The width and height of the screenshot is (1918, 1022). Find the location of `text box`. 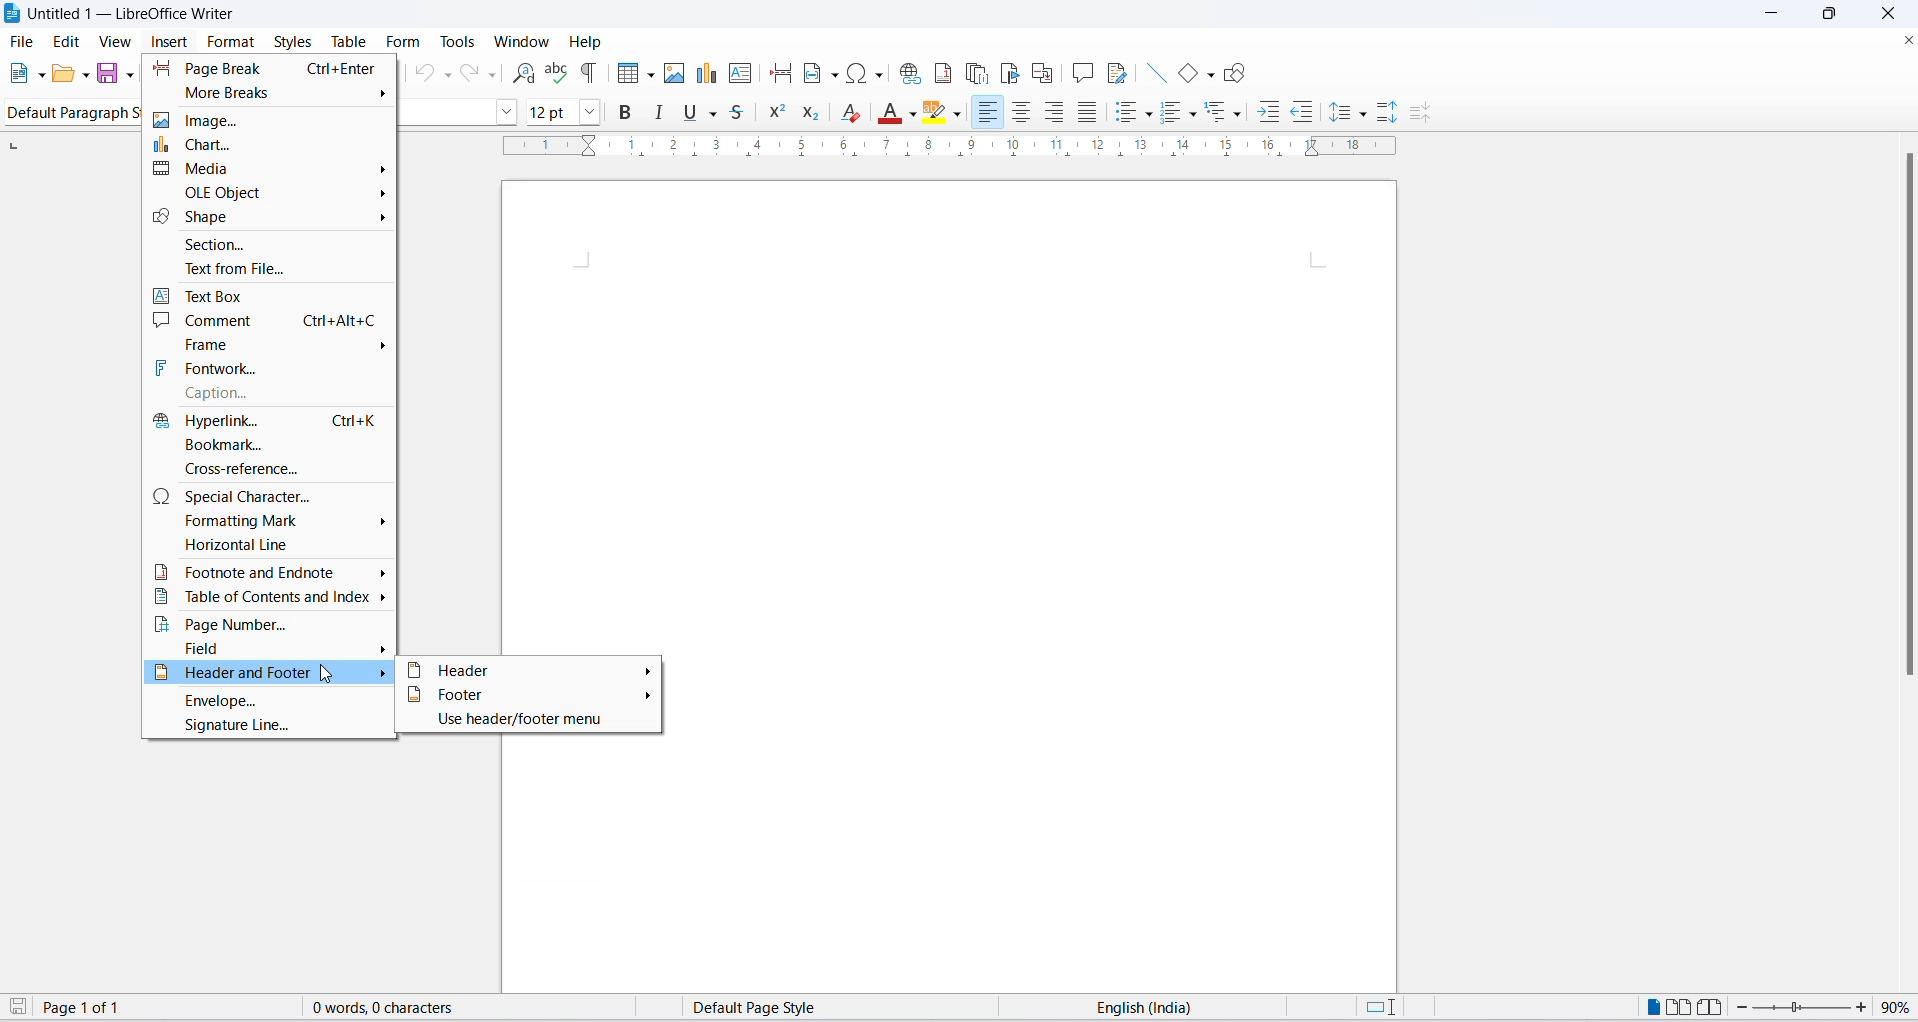

text box is located at coordinates (267, 292).